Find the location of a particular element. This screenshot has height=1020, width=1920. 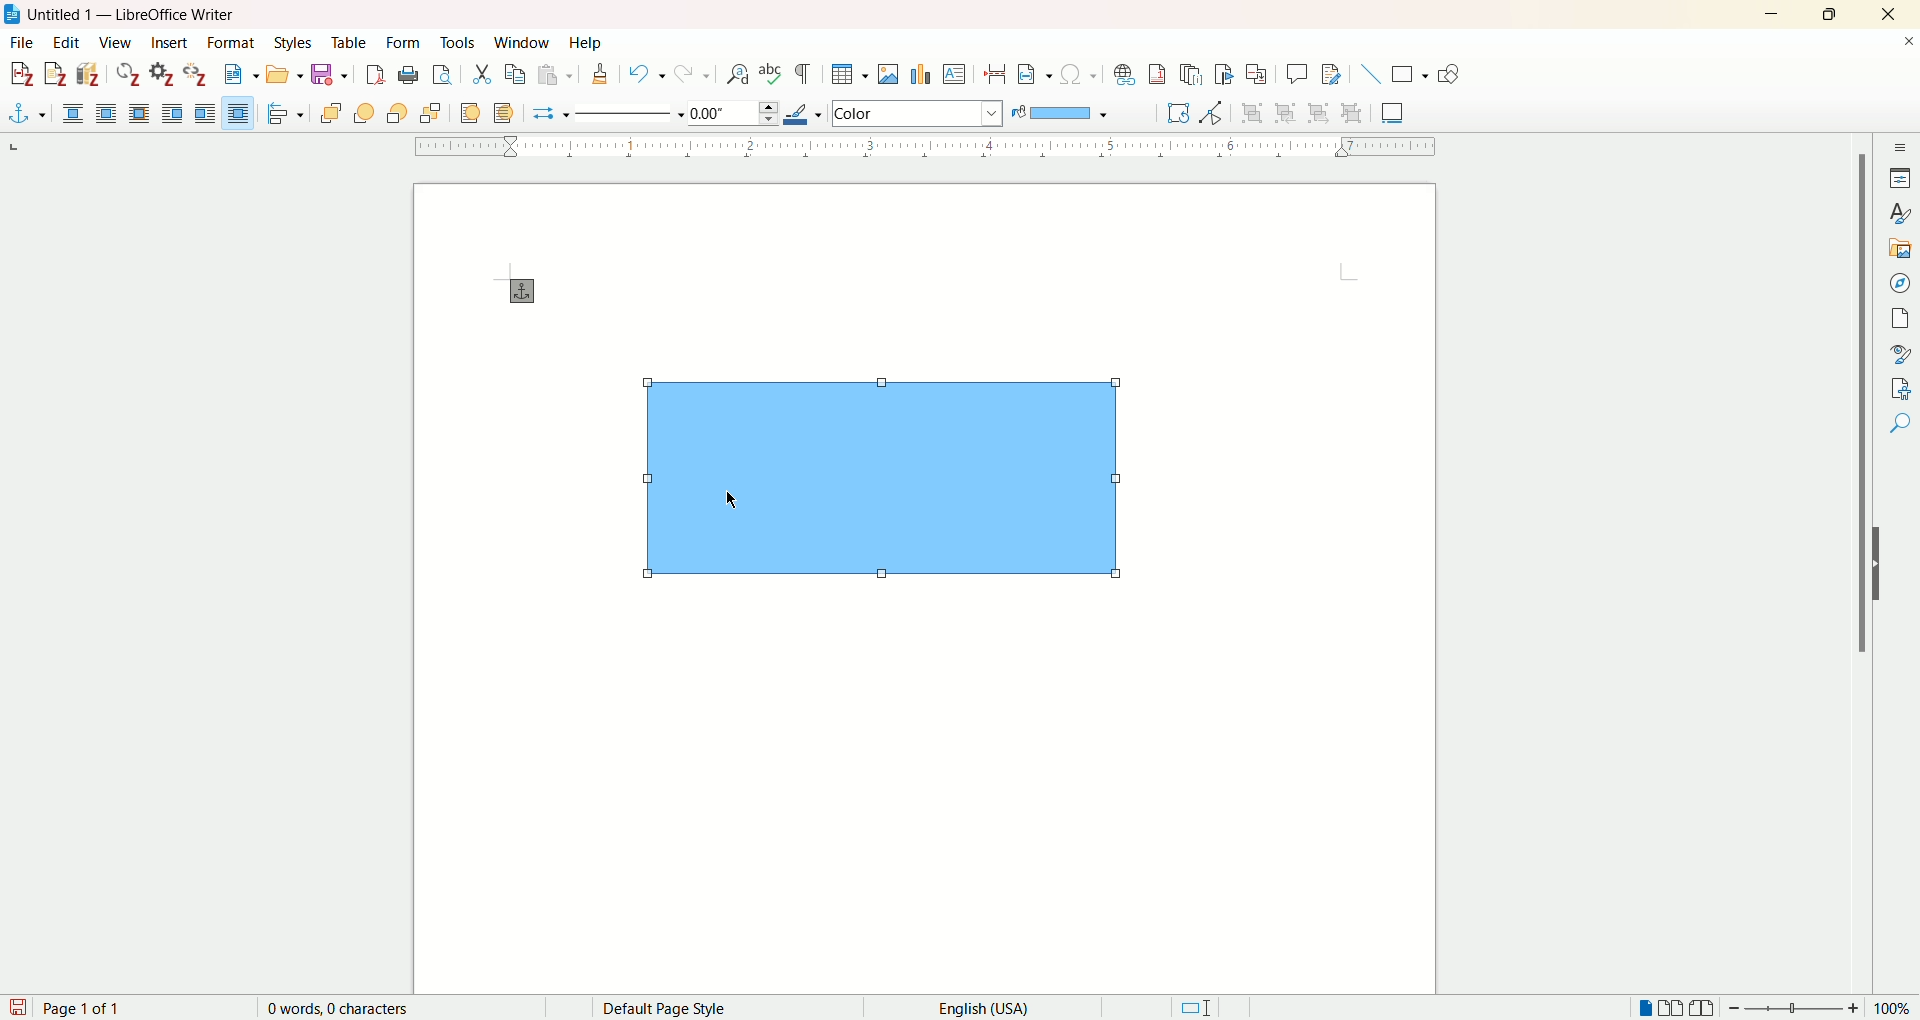

insert line is located at coordinates (1369, 74).